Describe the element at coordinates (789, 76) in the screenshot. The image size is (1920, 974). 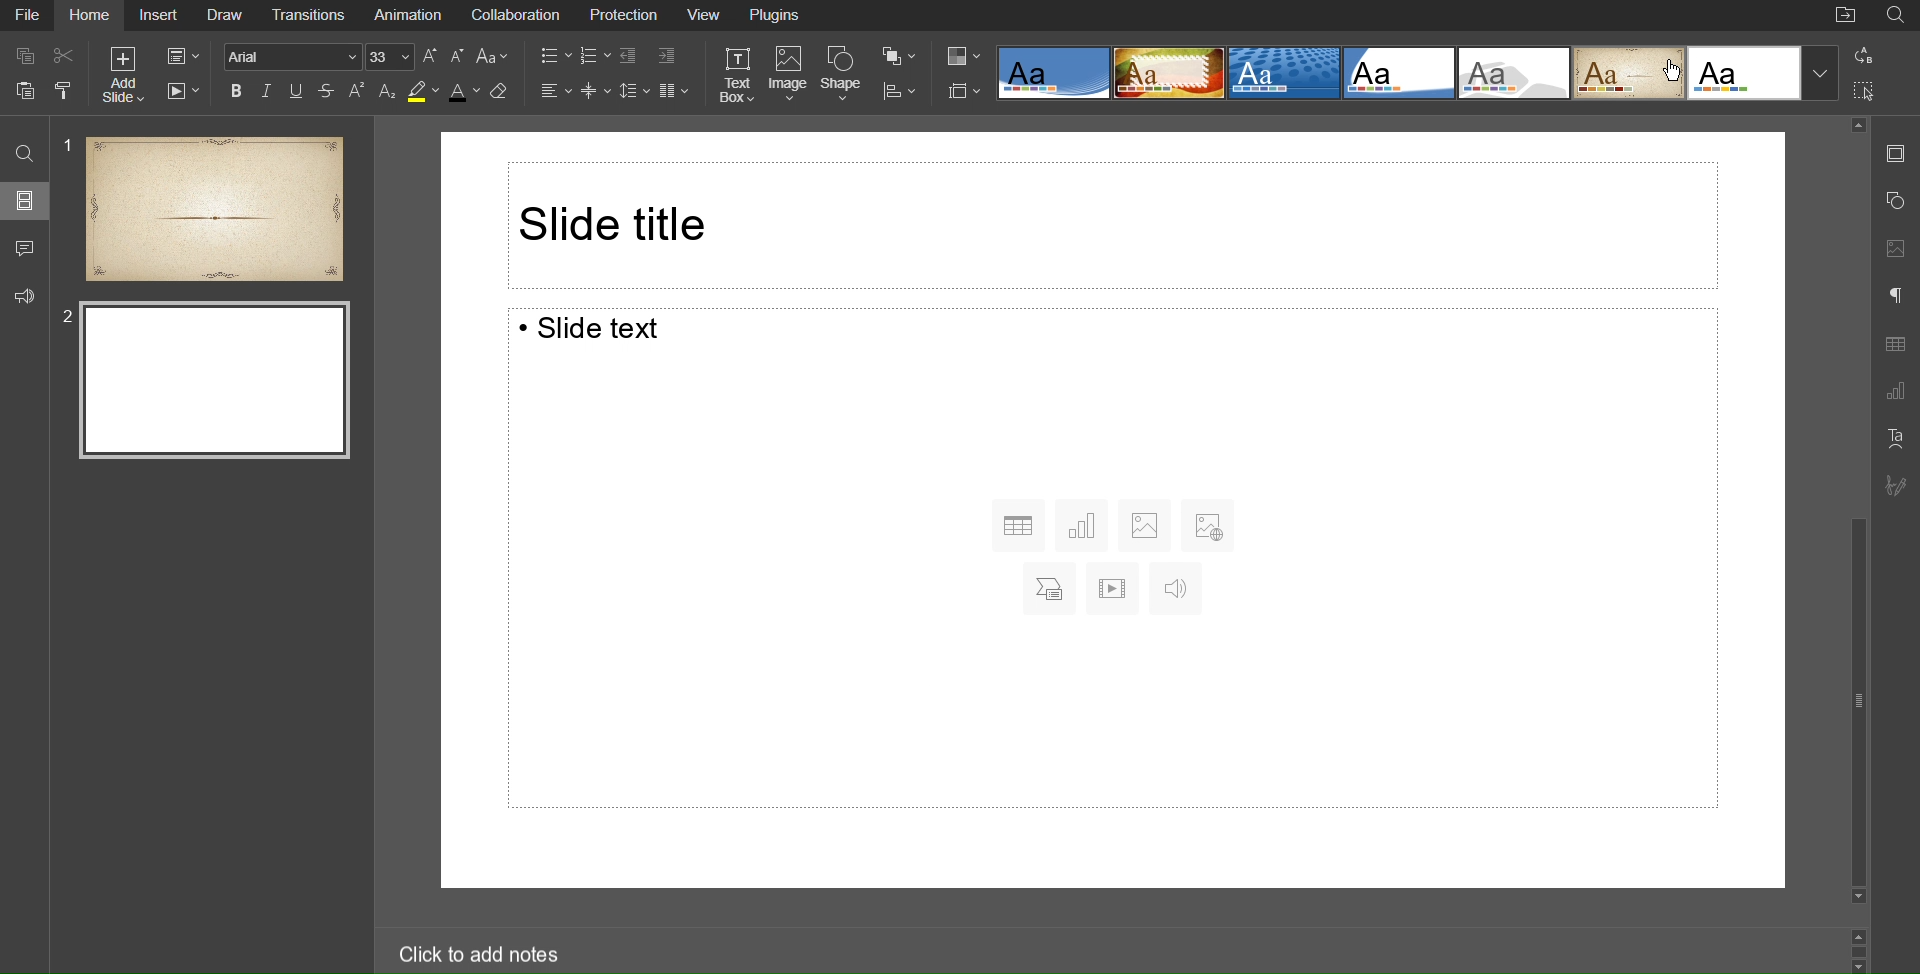
I see `Image` at that location.